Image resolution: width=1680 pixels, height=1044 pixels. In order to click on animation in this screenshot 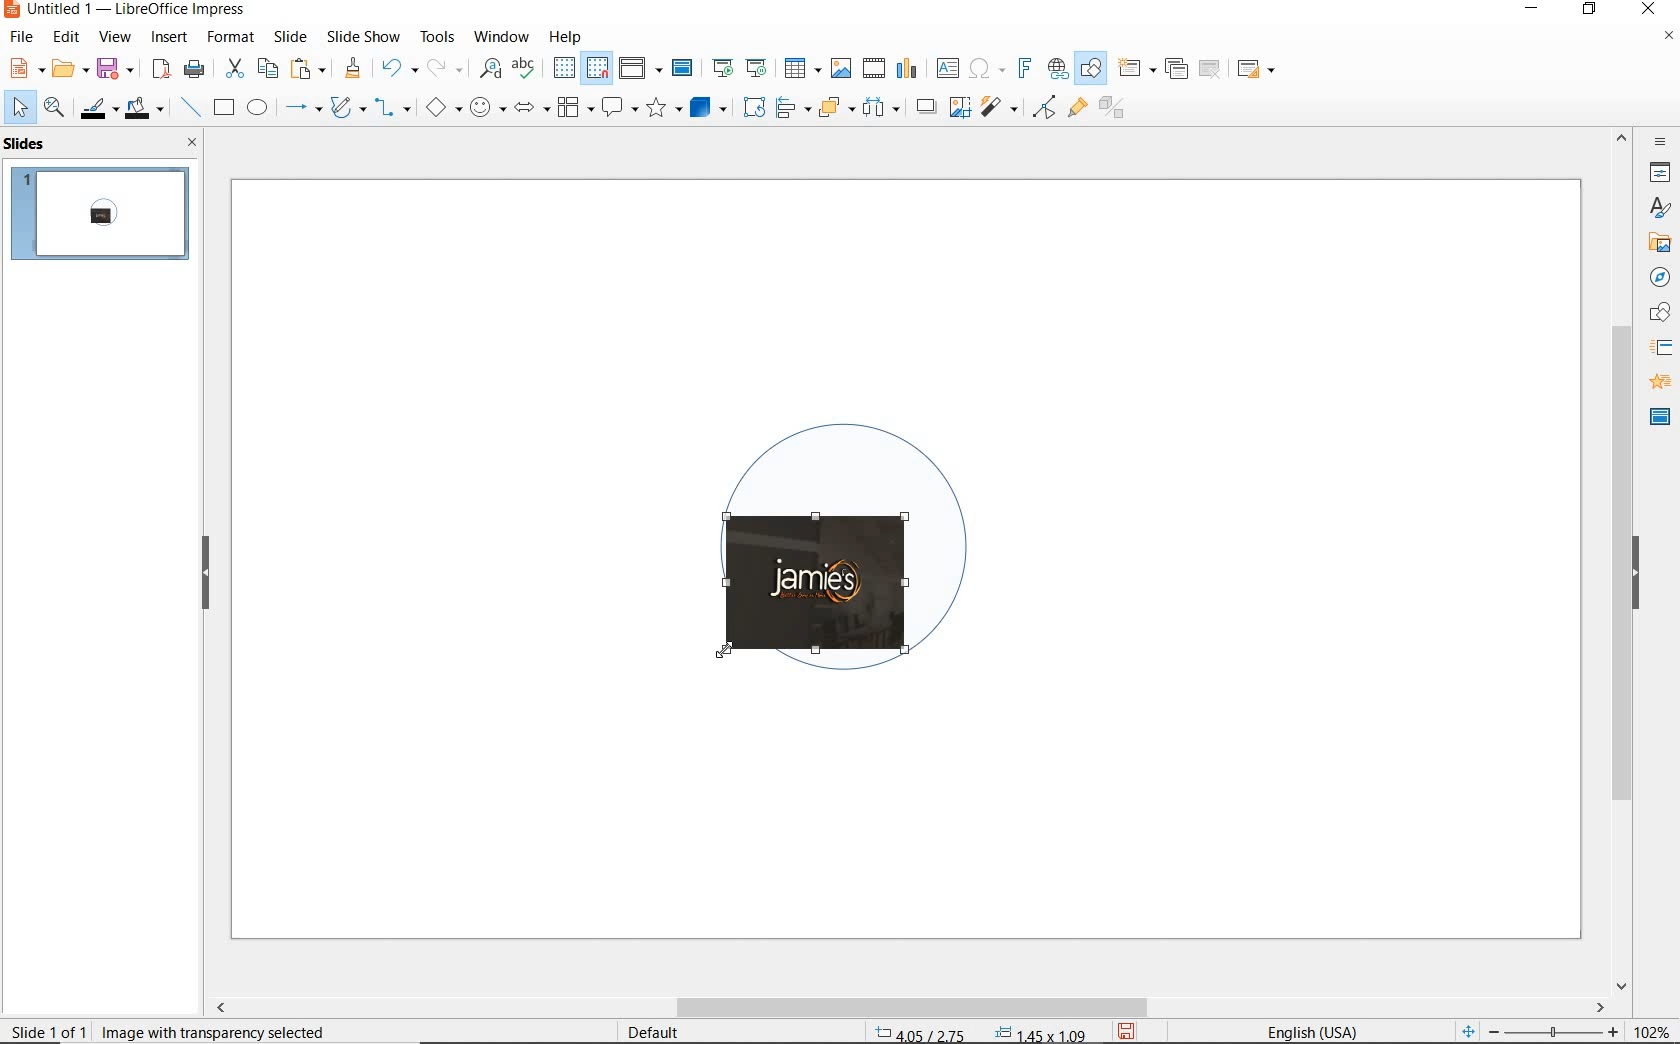, I will do `click(1657, 383)`.